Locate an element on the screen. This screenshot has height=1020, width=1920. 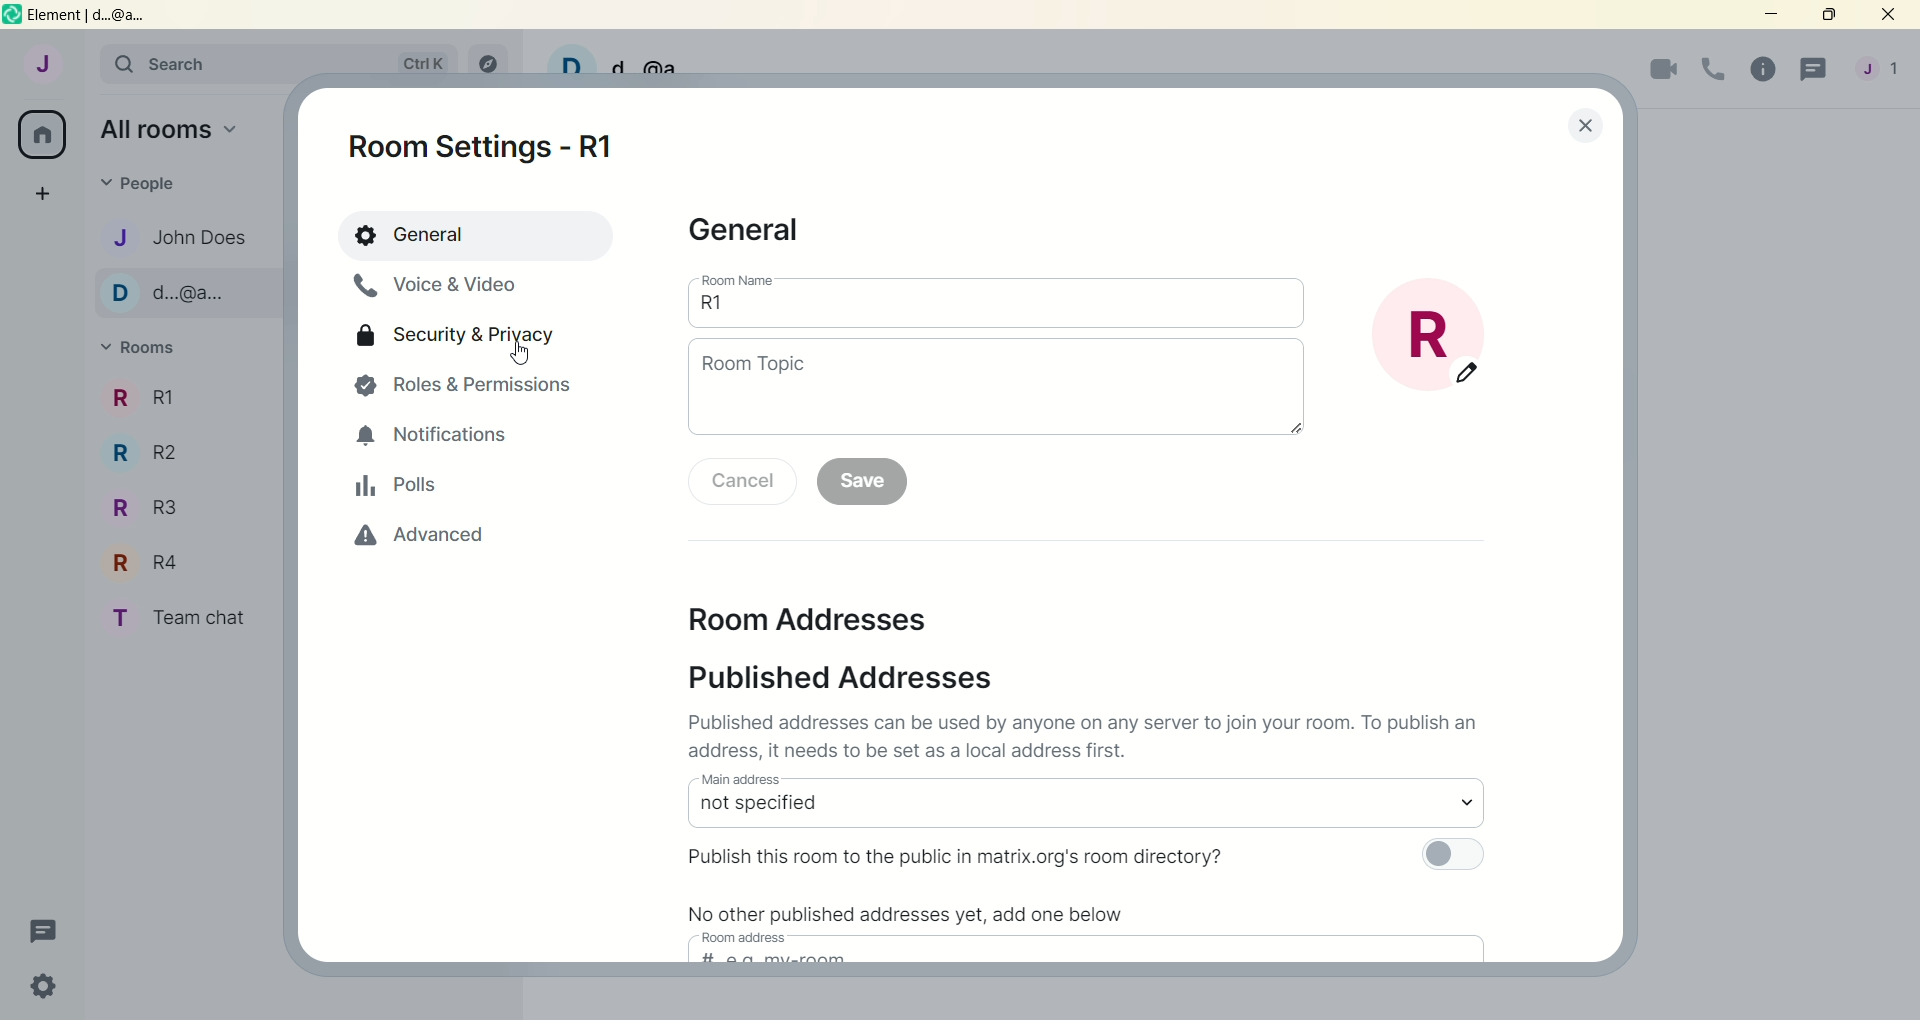
polls is located at coordinates (397, 490).